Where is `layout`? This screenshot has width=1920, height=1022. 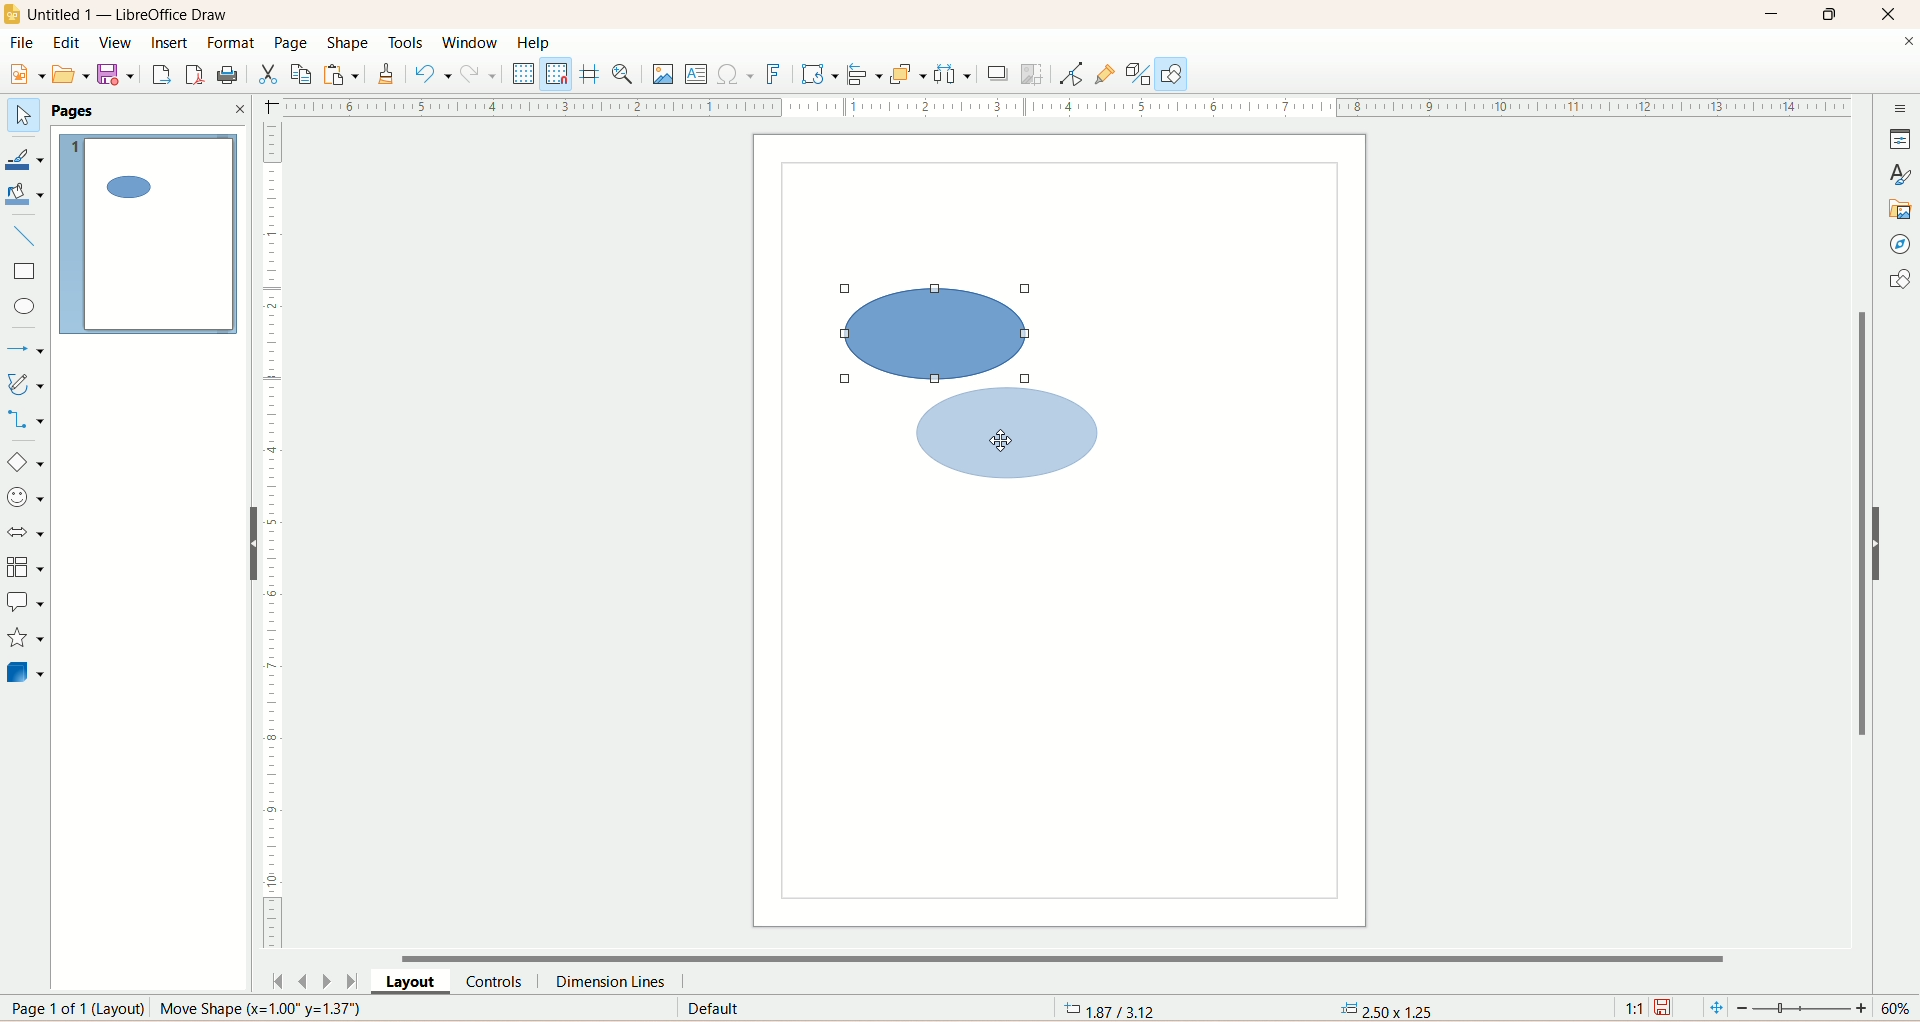
layout is located at coordinates (415, 980).